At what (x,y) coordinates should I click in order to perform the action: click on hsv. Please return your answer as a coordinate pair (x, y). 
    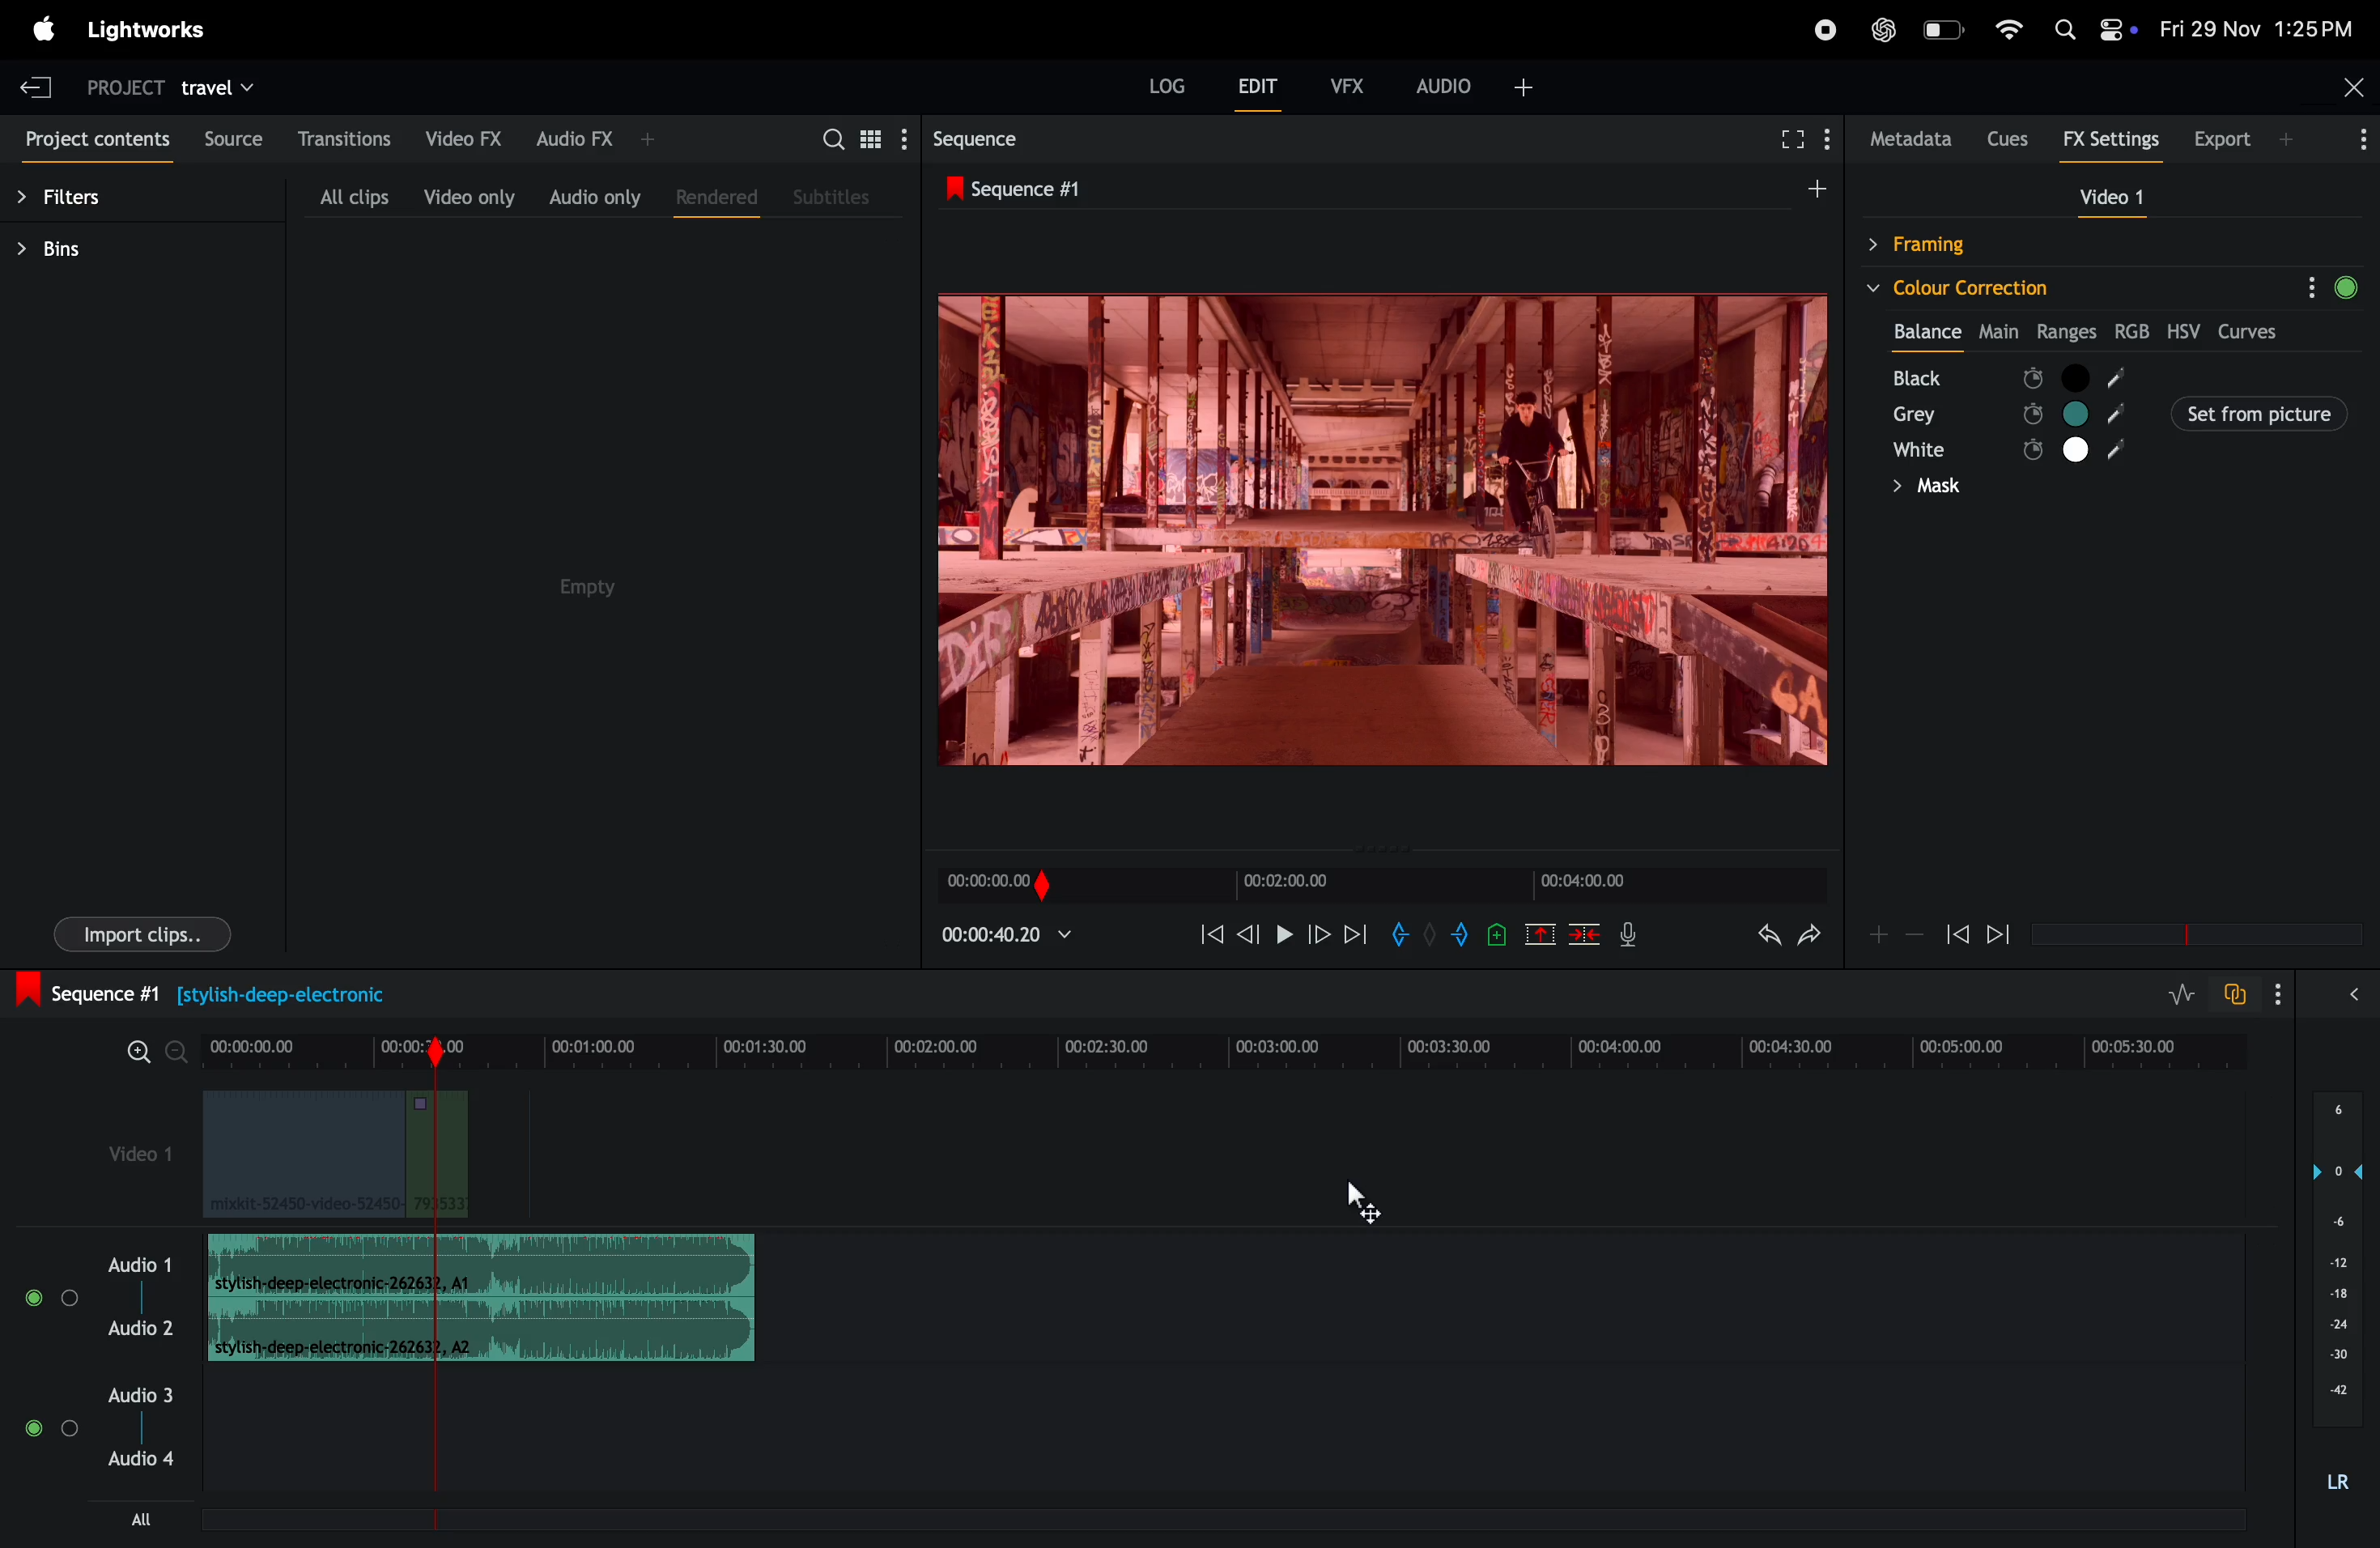
    Looking at the image, I should click on (2187, 331).